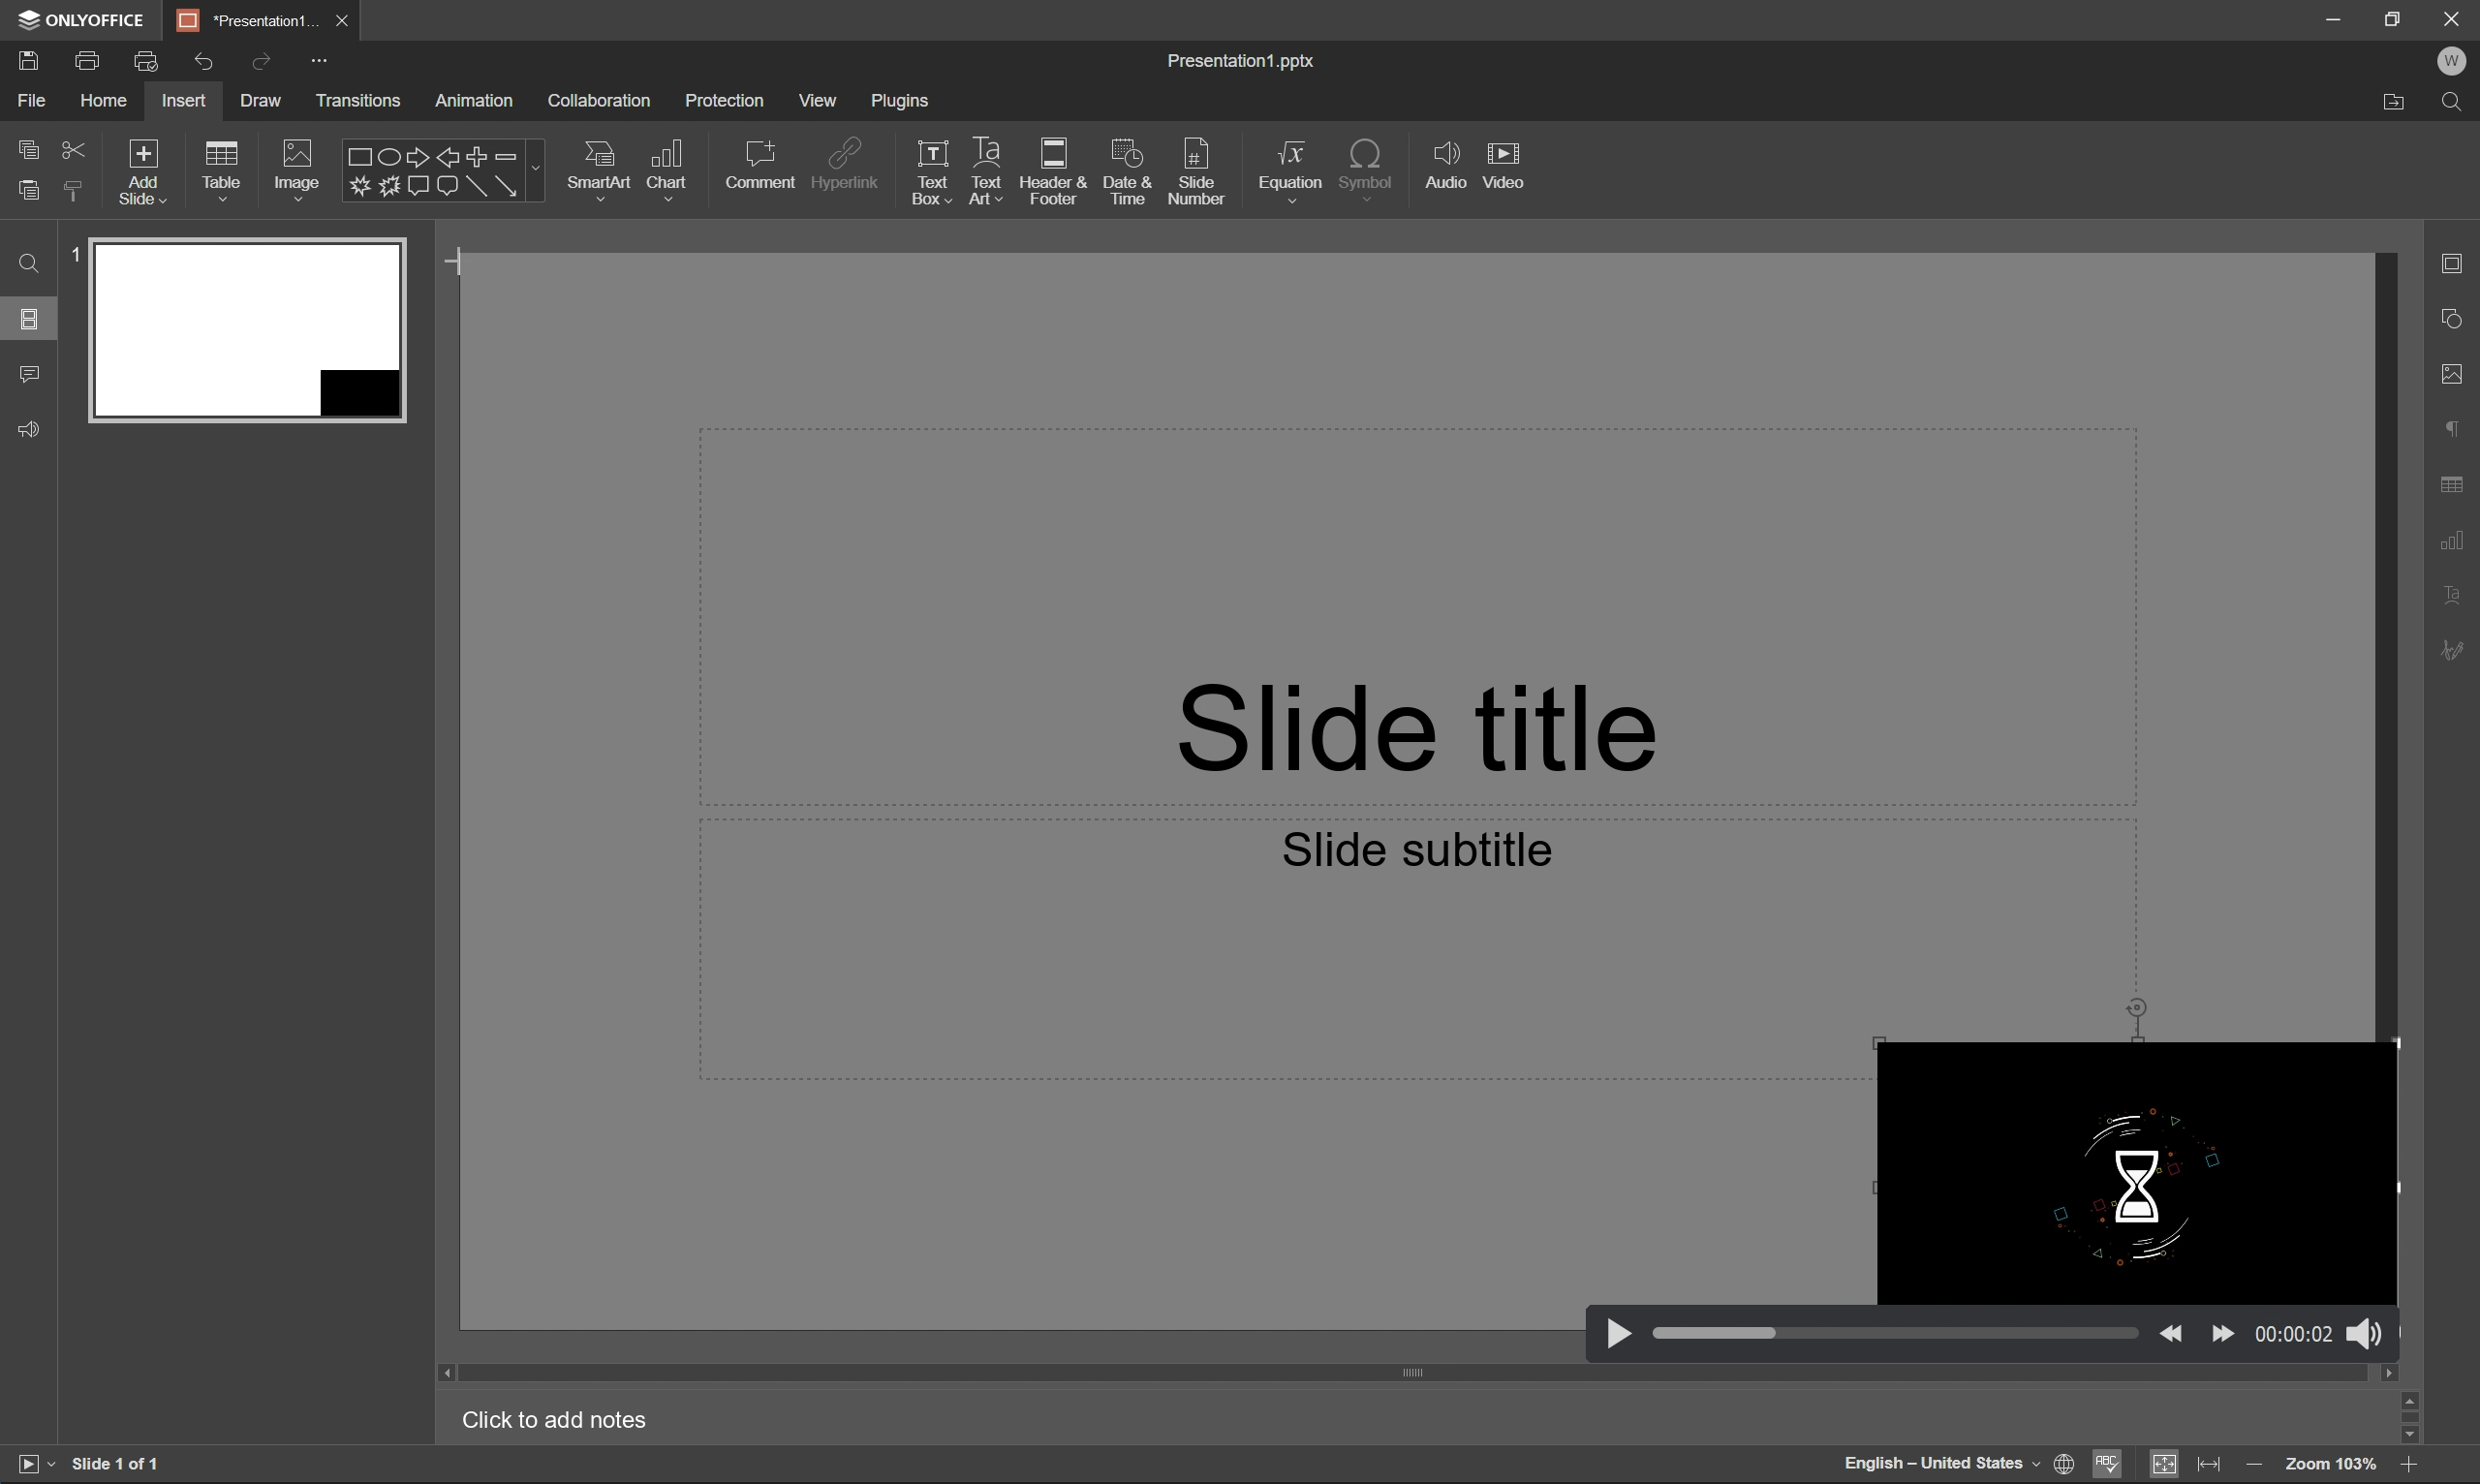 Image resolution: width=2480 pixels, height=1484 pixels. What do you see at coordinates (825, 99) in the screenshot?
I see `view` at bounding box center [825, 99].